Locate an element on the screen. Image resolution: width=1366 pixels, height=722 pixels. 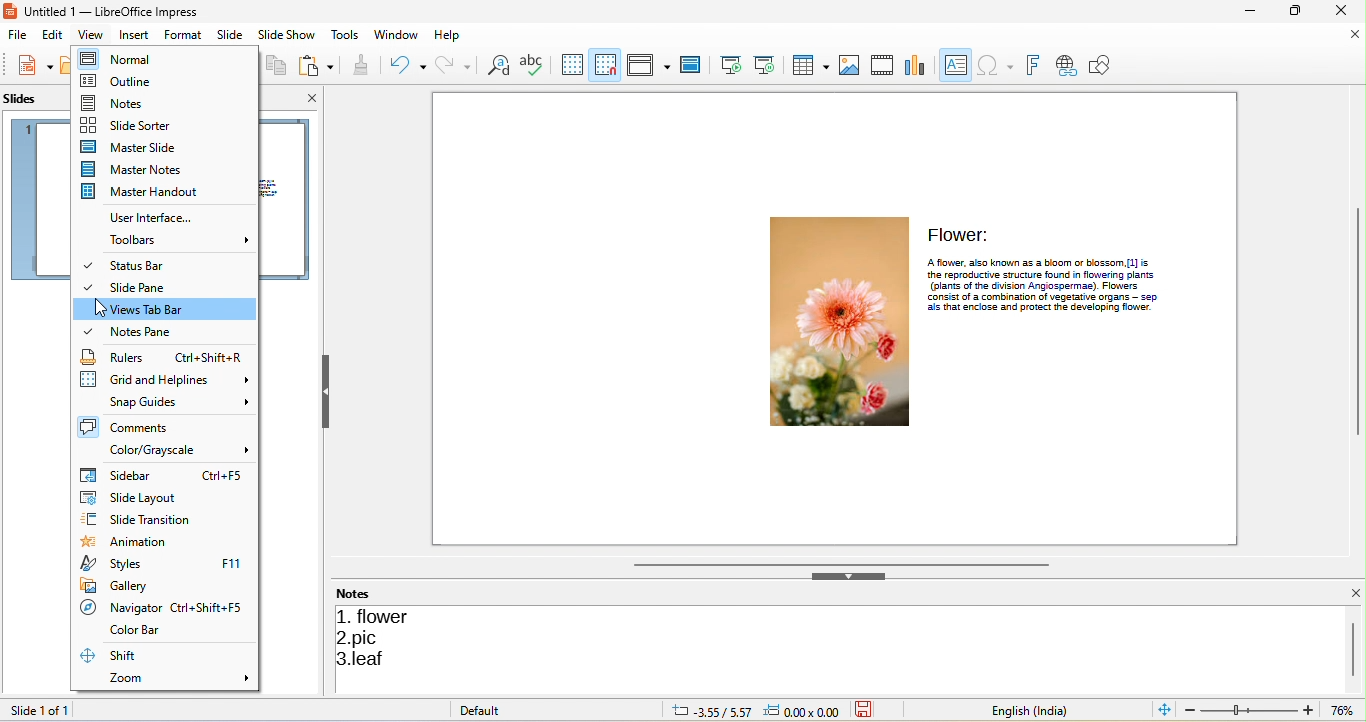
file is located at coordinates (15, 36).